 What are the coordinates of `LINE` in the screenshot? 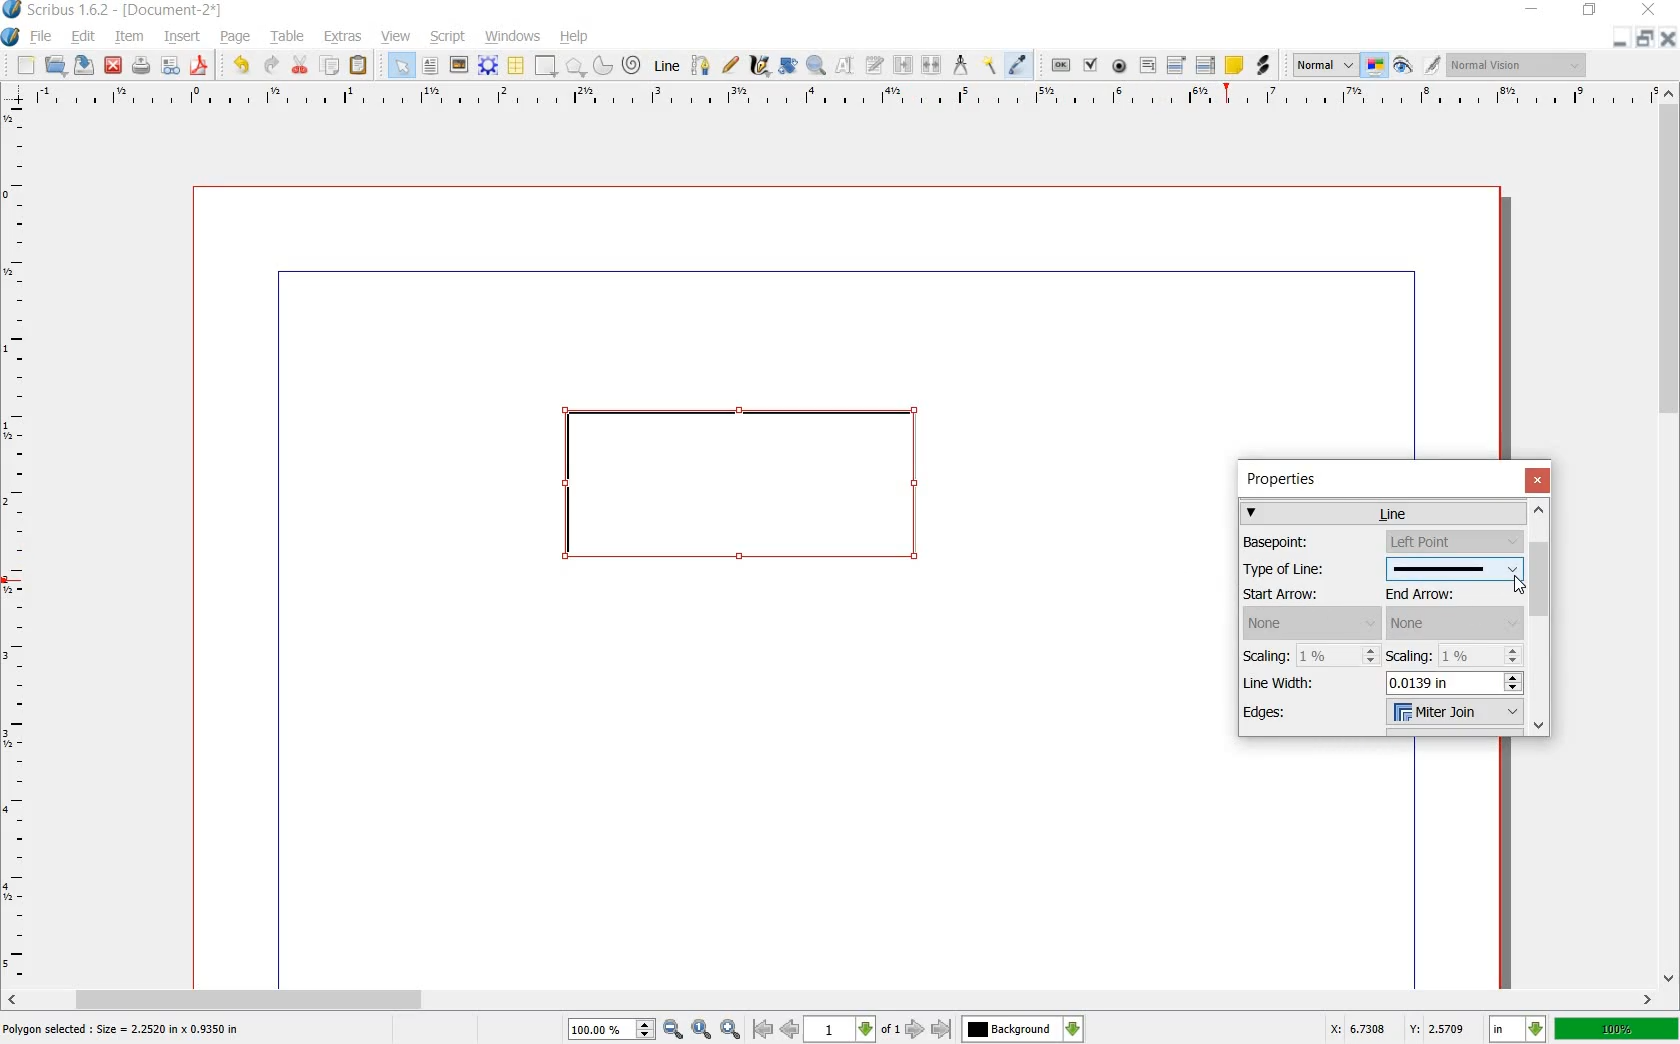 It's located at (667, 63).